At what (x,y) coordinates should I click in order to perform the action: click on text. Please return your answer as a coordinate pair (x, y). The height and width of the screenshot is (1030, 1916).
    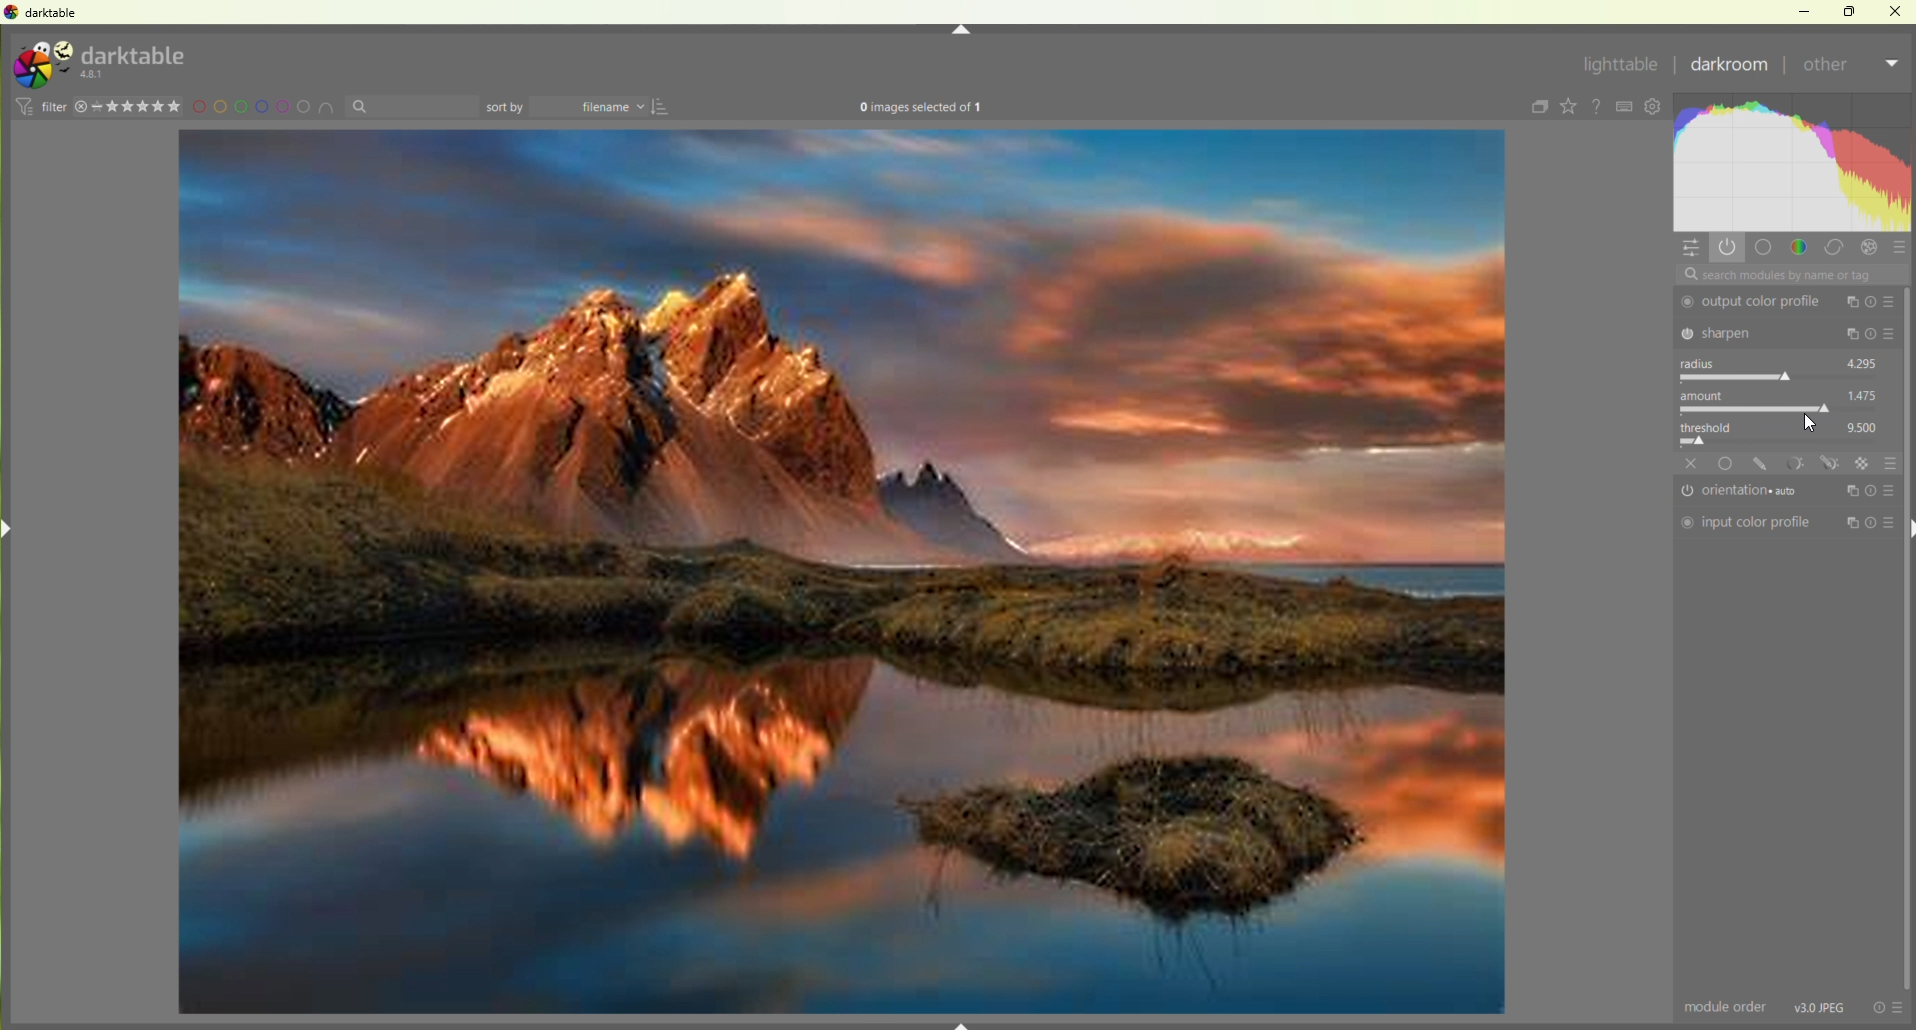
    Looking at the image, I should click on (921, 109).